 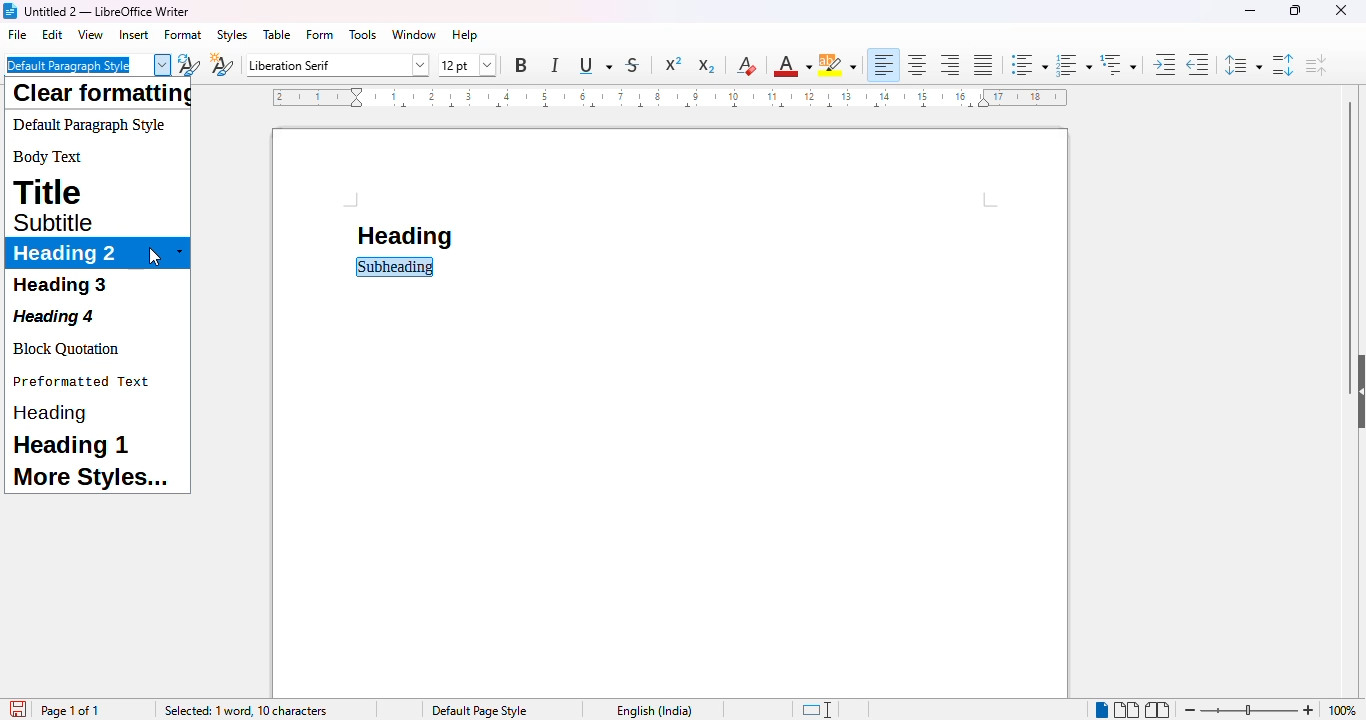 I want to click on text language, so click(x=655, y=710).